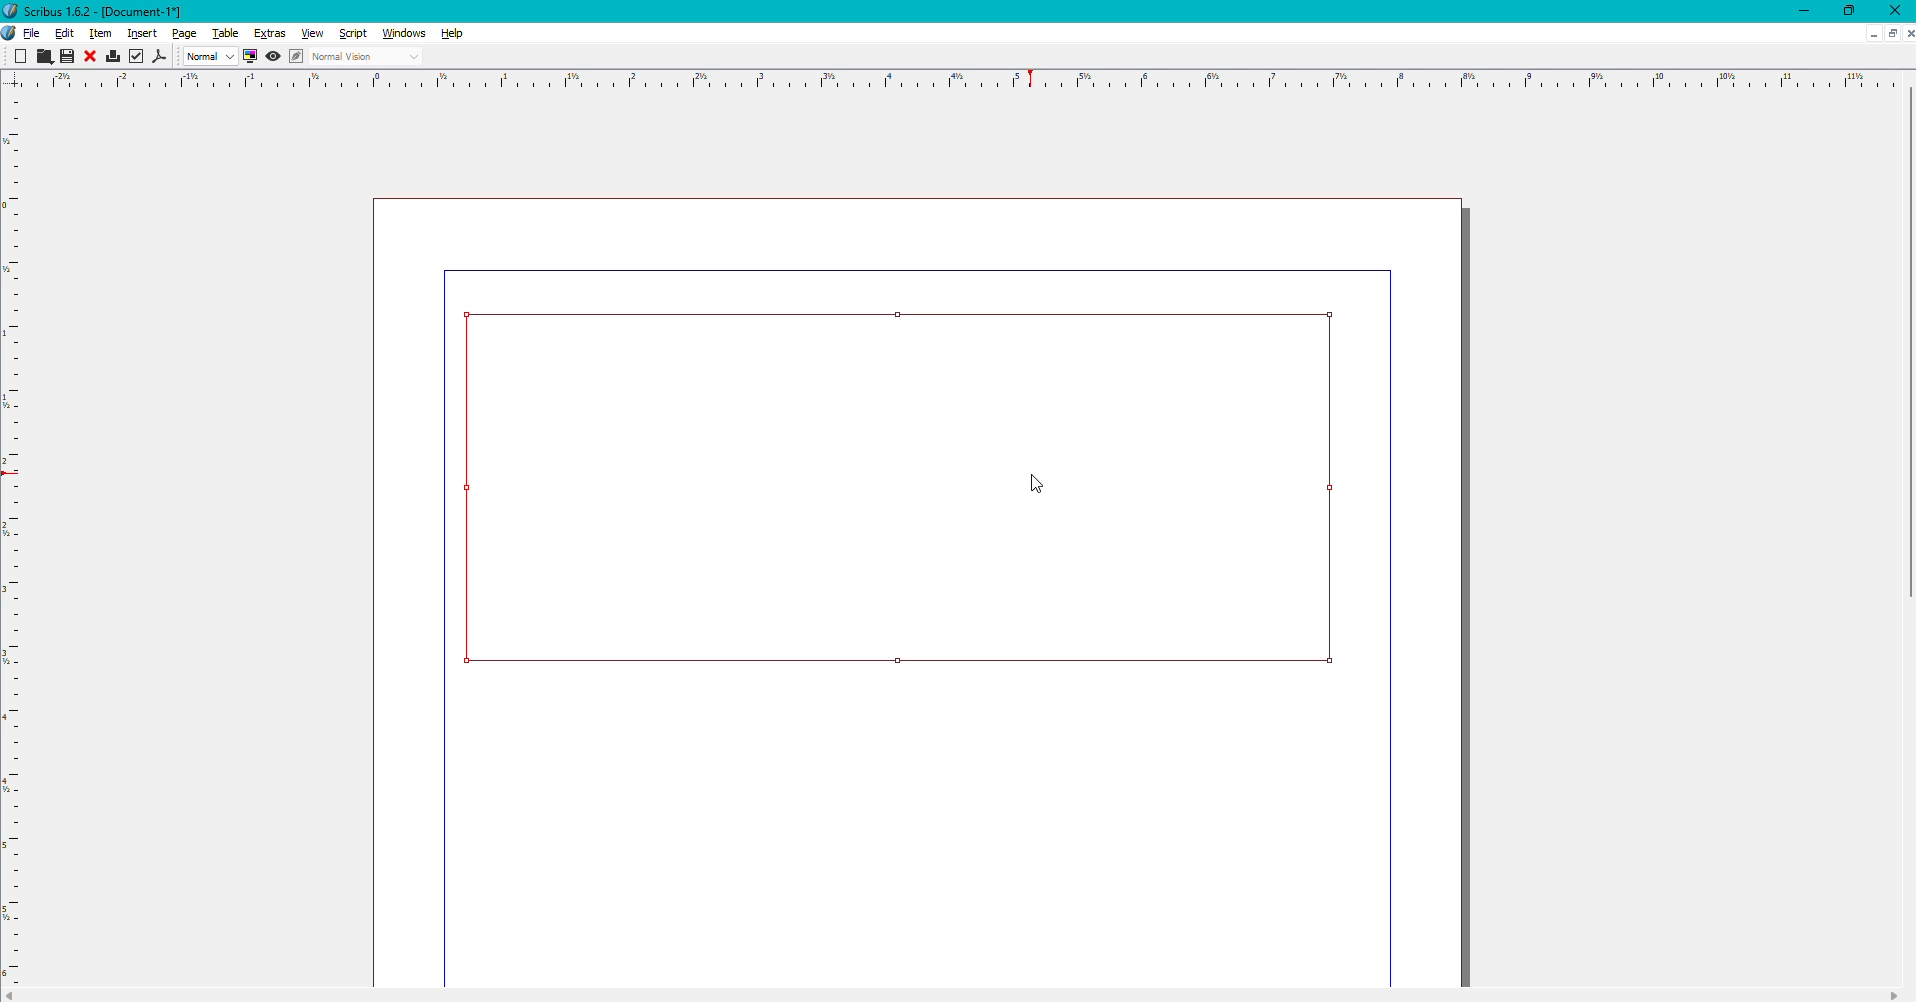 Image resolution: width=1916 pixels, height=1002 pixels. I want to click on Restore, so click(1846, 12).